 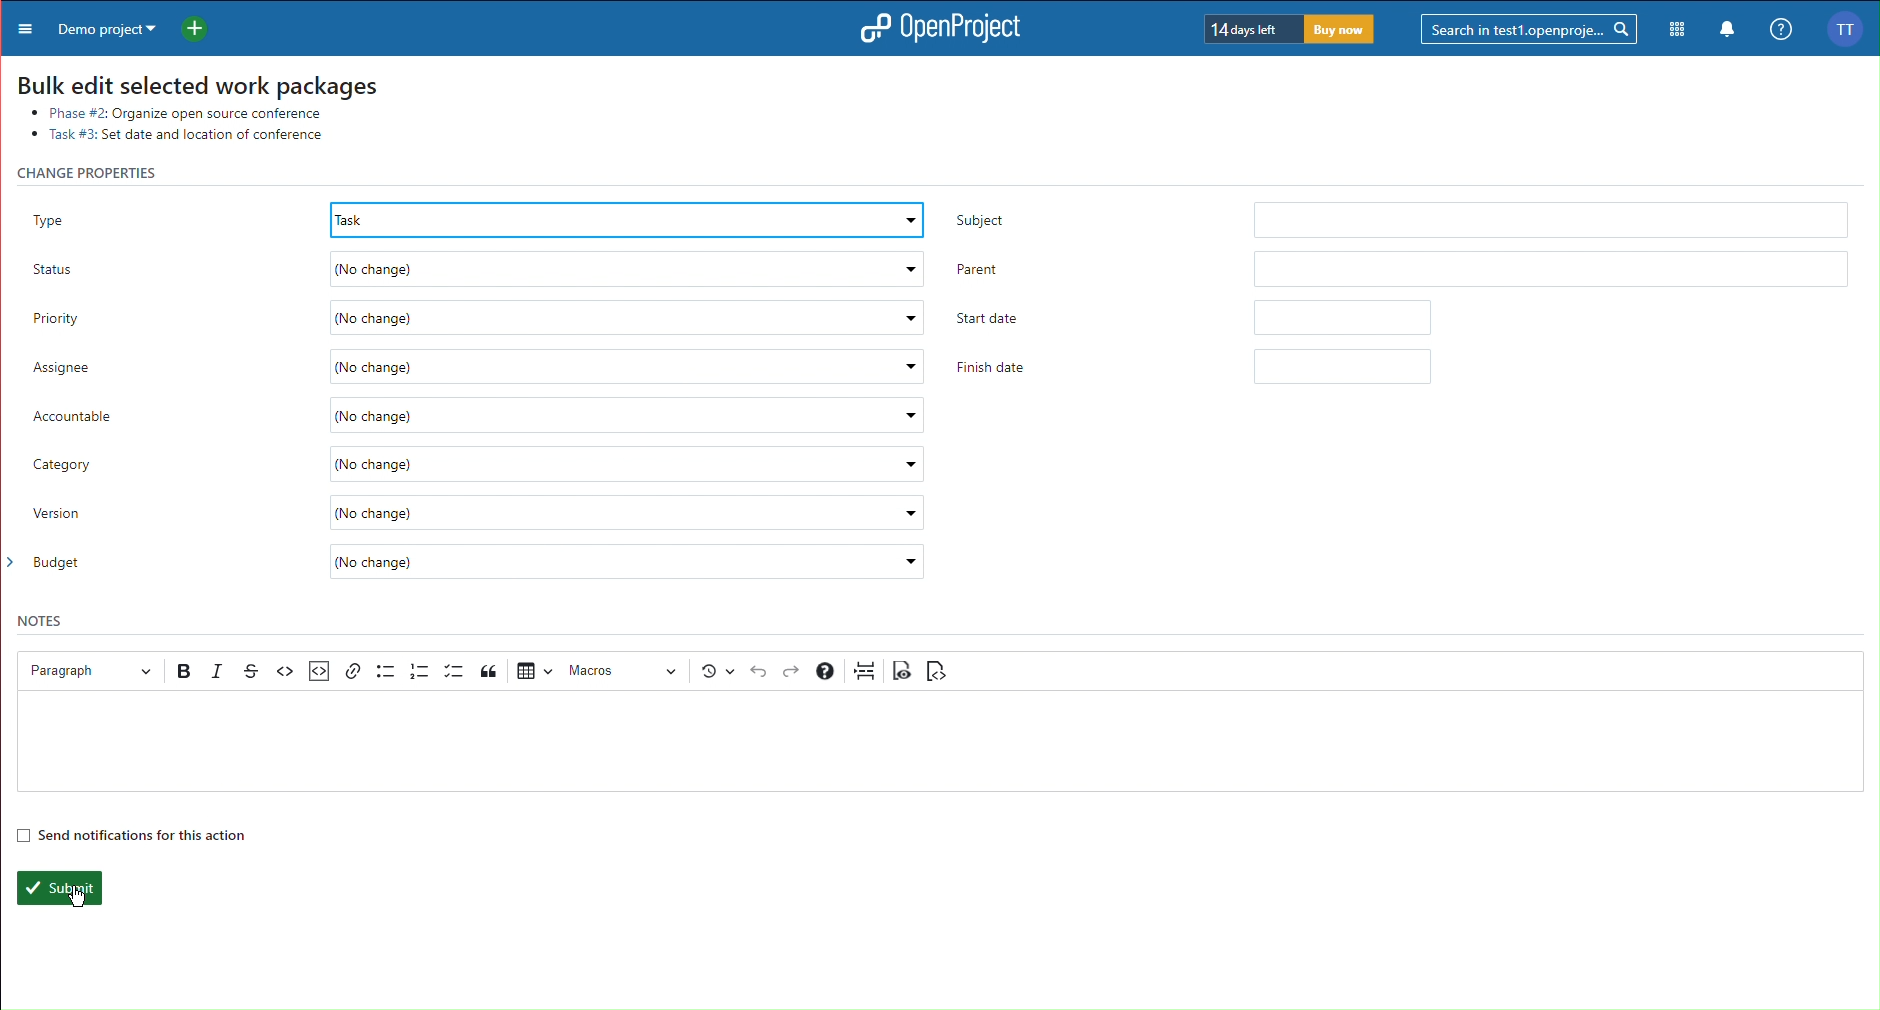 What do you see at coordinates (1779, 30) in the screenshot?
I see `Help` at bounding box center [1779, 30].